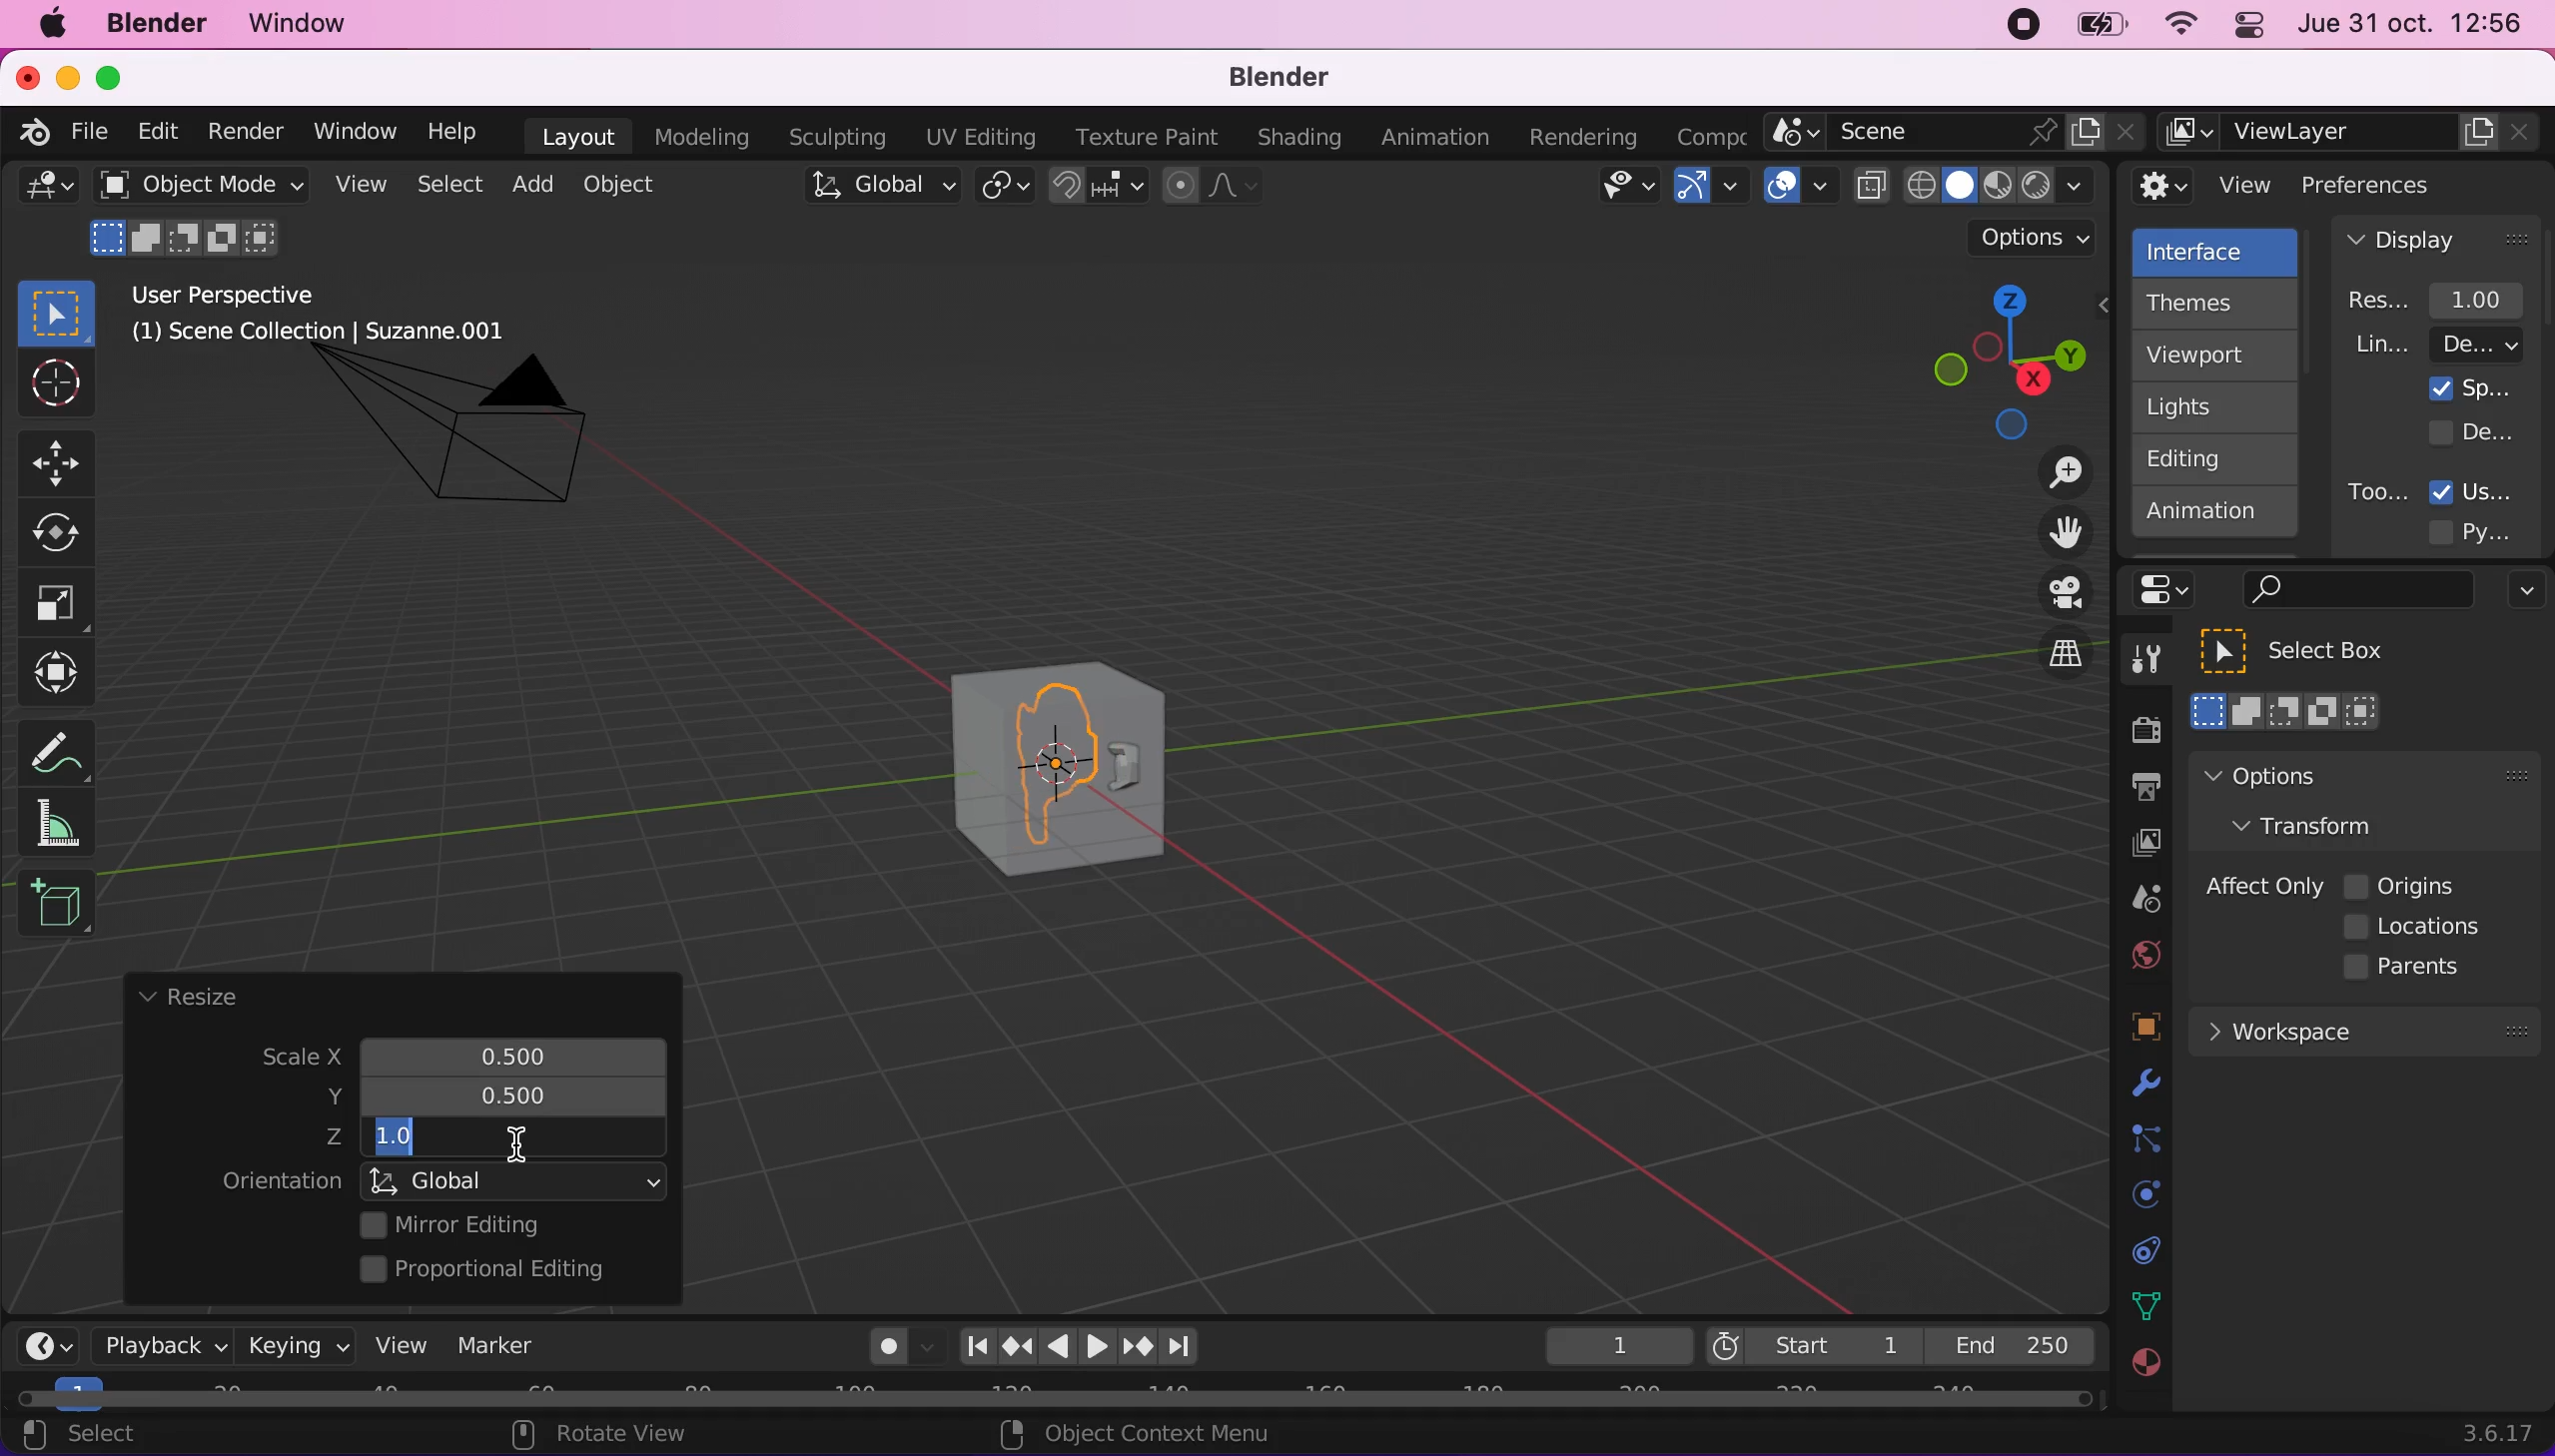 The height and width of the screenshot is (1456, 2555). Describe the element at coordinates (62, 673) in the screenshot. I see `transform` at that location.